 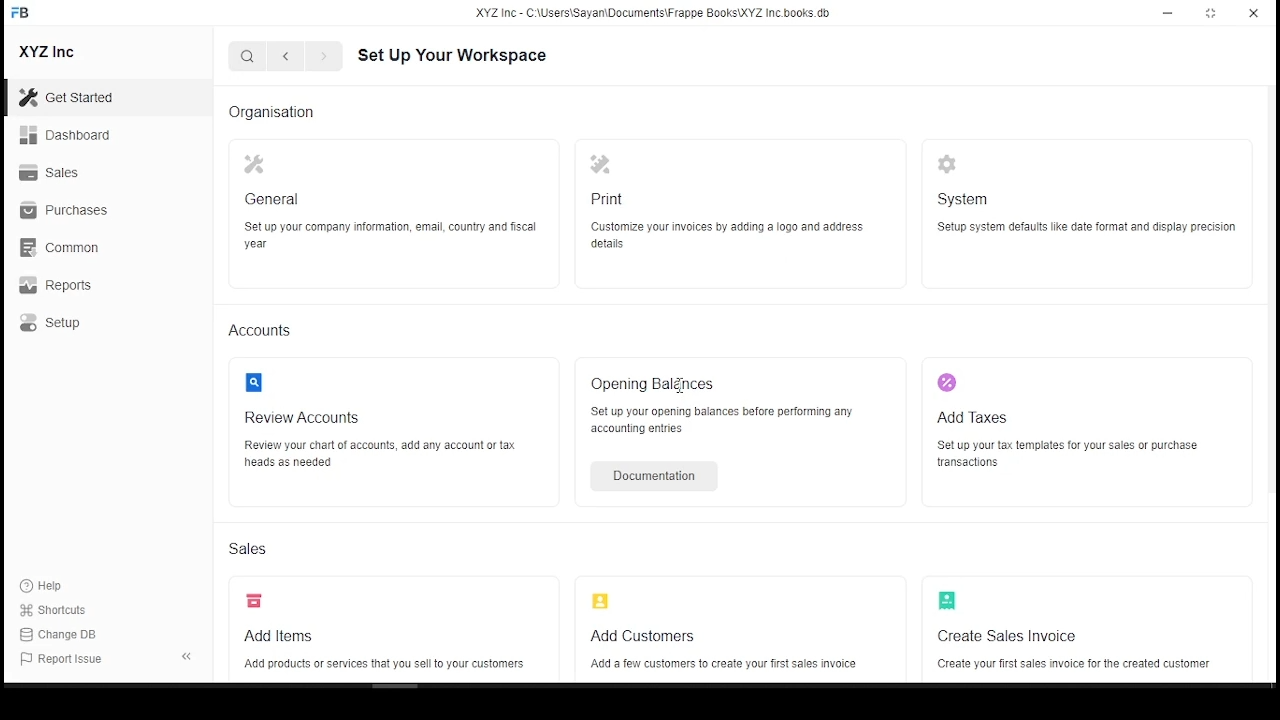 I want to click on mouse pointer, so click(x=63, y=341).